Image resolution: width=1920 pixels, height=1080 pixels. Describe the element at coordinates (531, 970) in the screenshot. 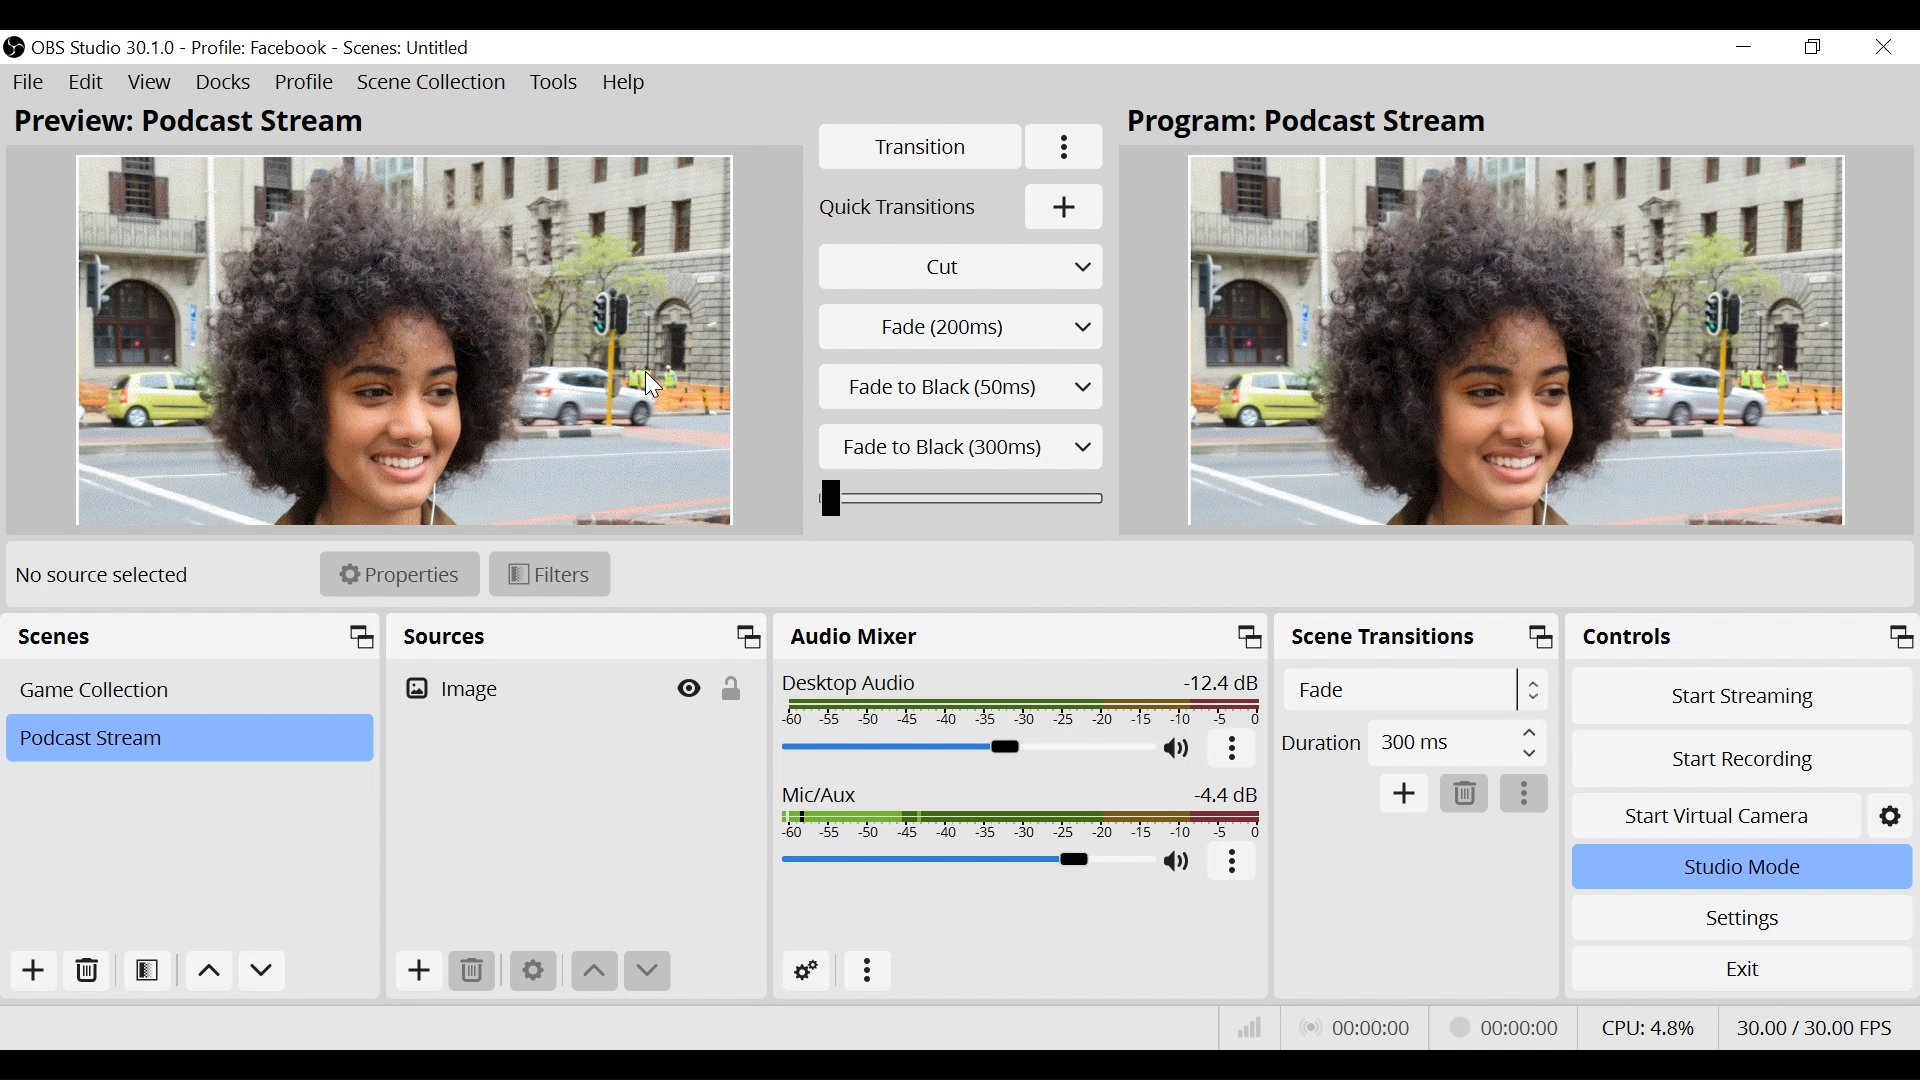

I see `Settings` at that location.